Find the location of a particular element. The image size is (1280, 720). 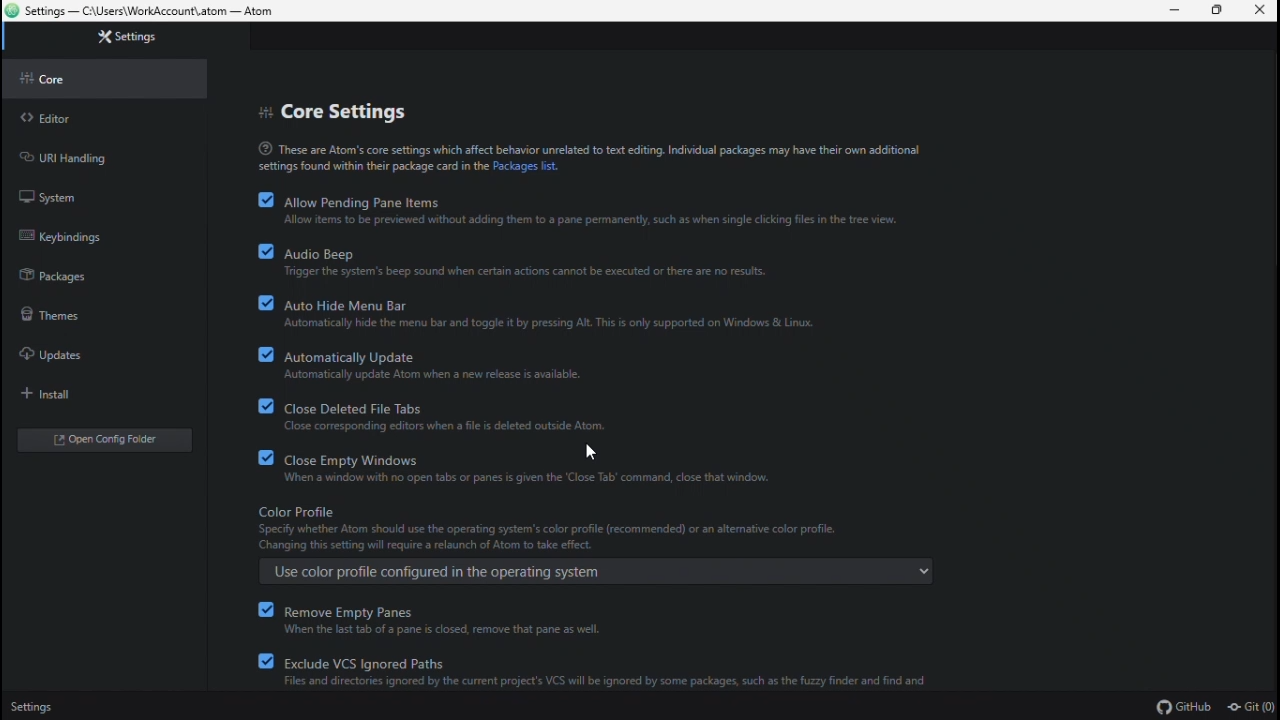

use color profile is located at coordinates (593, 574).